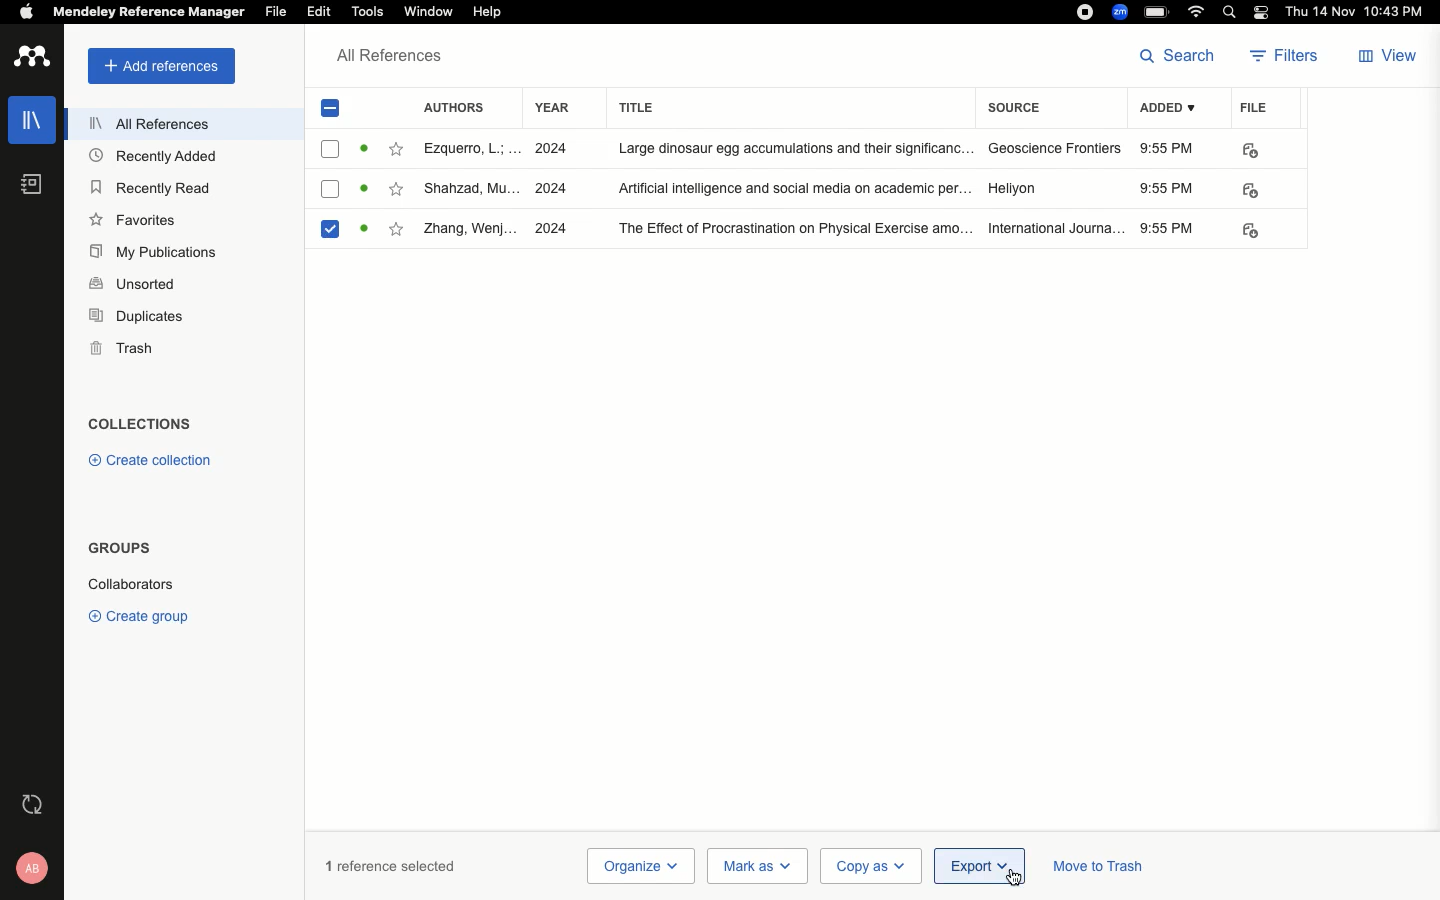 This screenshot has height=900, width=1440. Describe the element at coordinates (147, 460) in the screenshot. I see `Create collection` at that location.